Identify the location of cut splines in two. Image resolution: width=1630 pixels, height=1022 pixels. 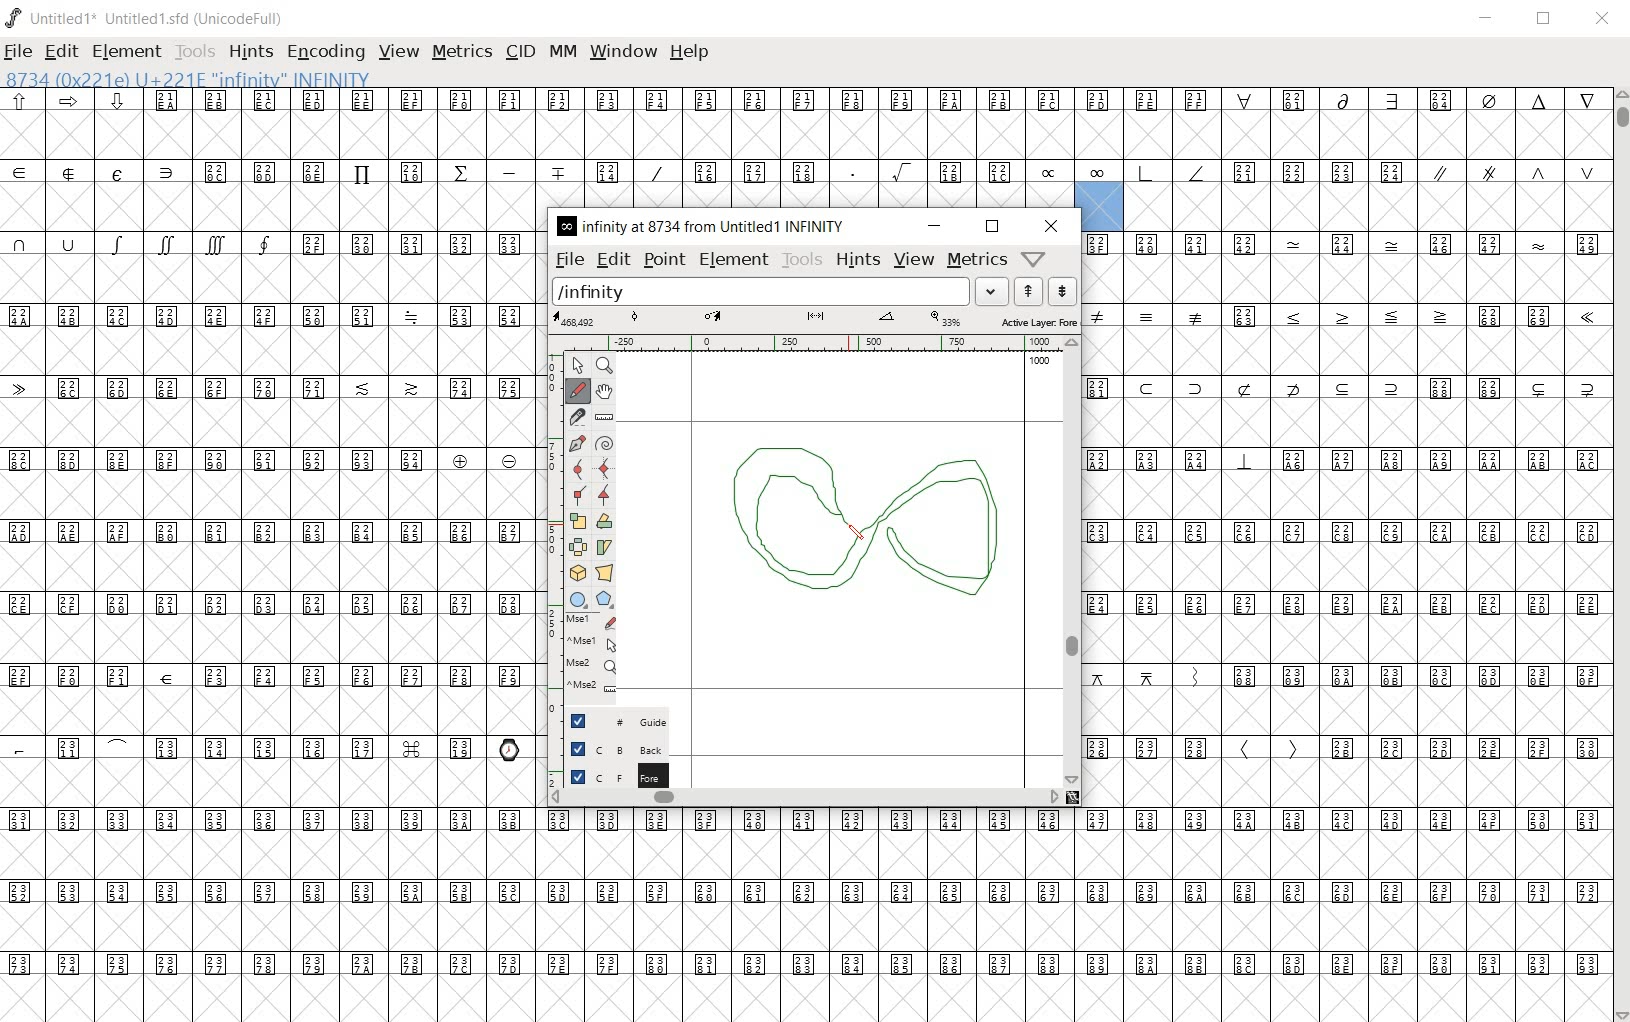
(576, 414).